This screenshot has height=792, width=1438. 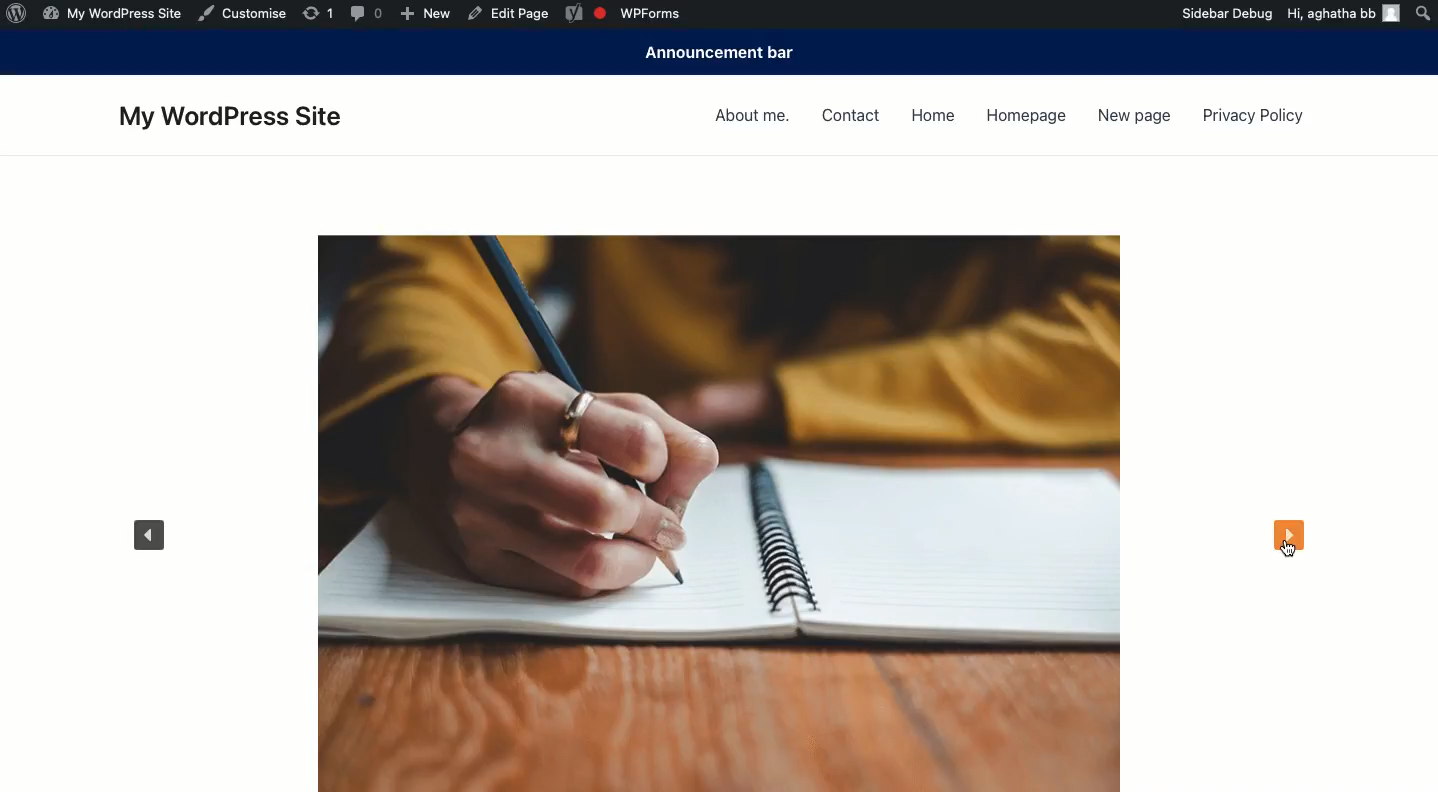 What do you see at coordinates (1287, 552) in the screenshot?
I see `cursor` at bounding box center [1287, 552].